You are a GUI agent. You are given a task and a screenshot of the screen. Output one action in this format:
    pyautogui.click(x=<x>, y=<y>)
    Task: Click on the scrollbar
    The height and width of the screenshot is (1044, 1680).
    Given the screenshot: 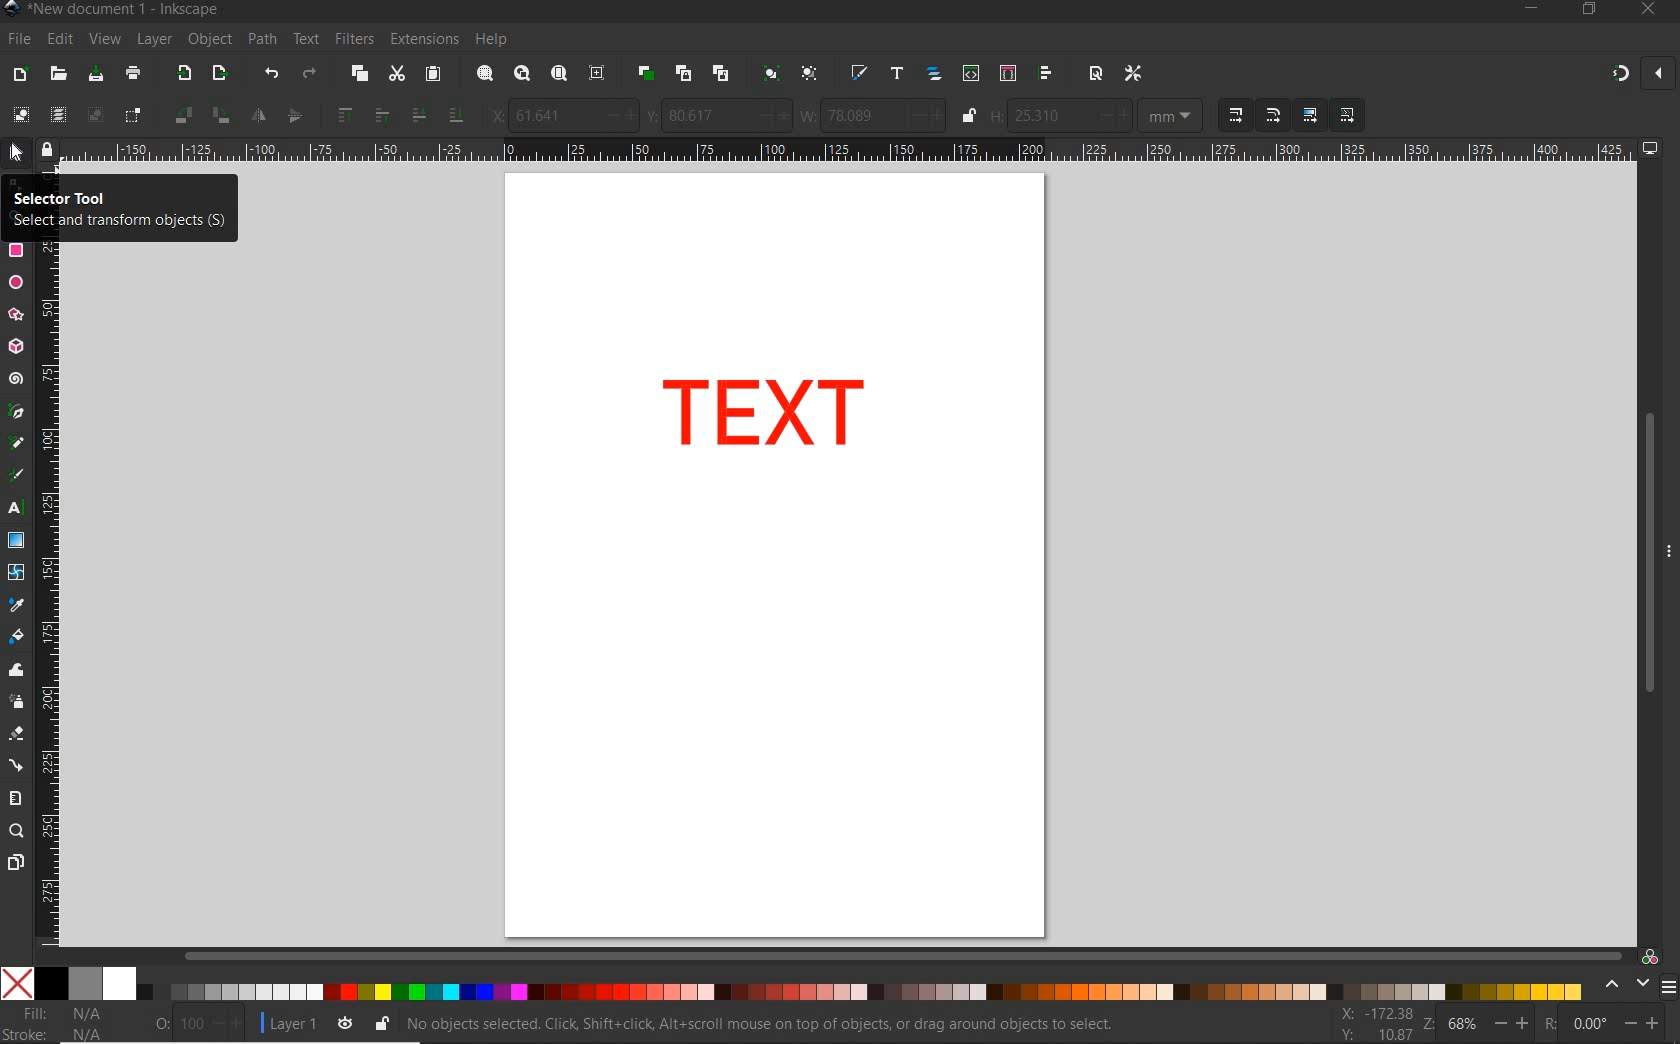 What is the action you would take?
    pyautogui.click(x=1647, y=553)
    